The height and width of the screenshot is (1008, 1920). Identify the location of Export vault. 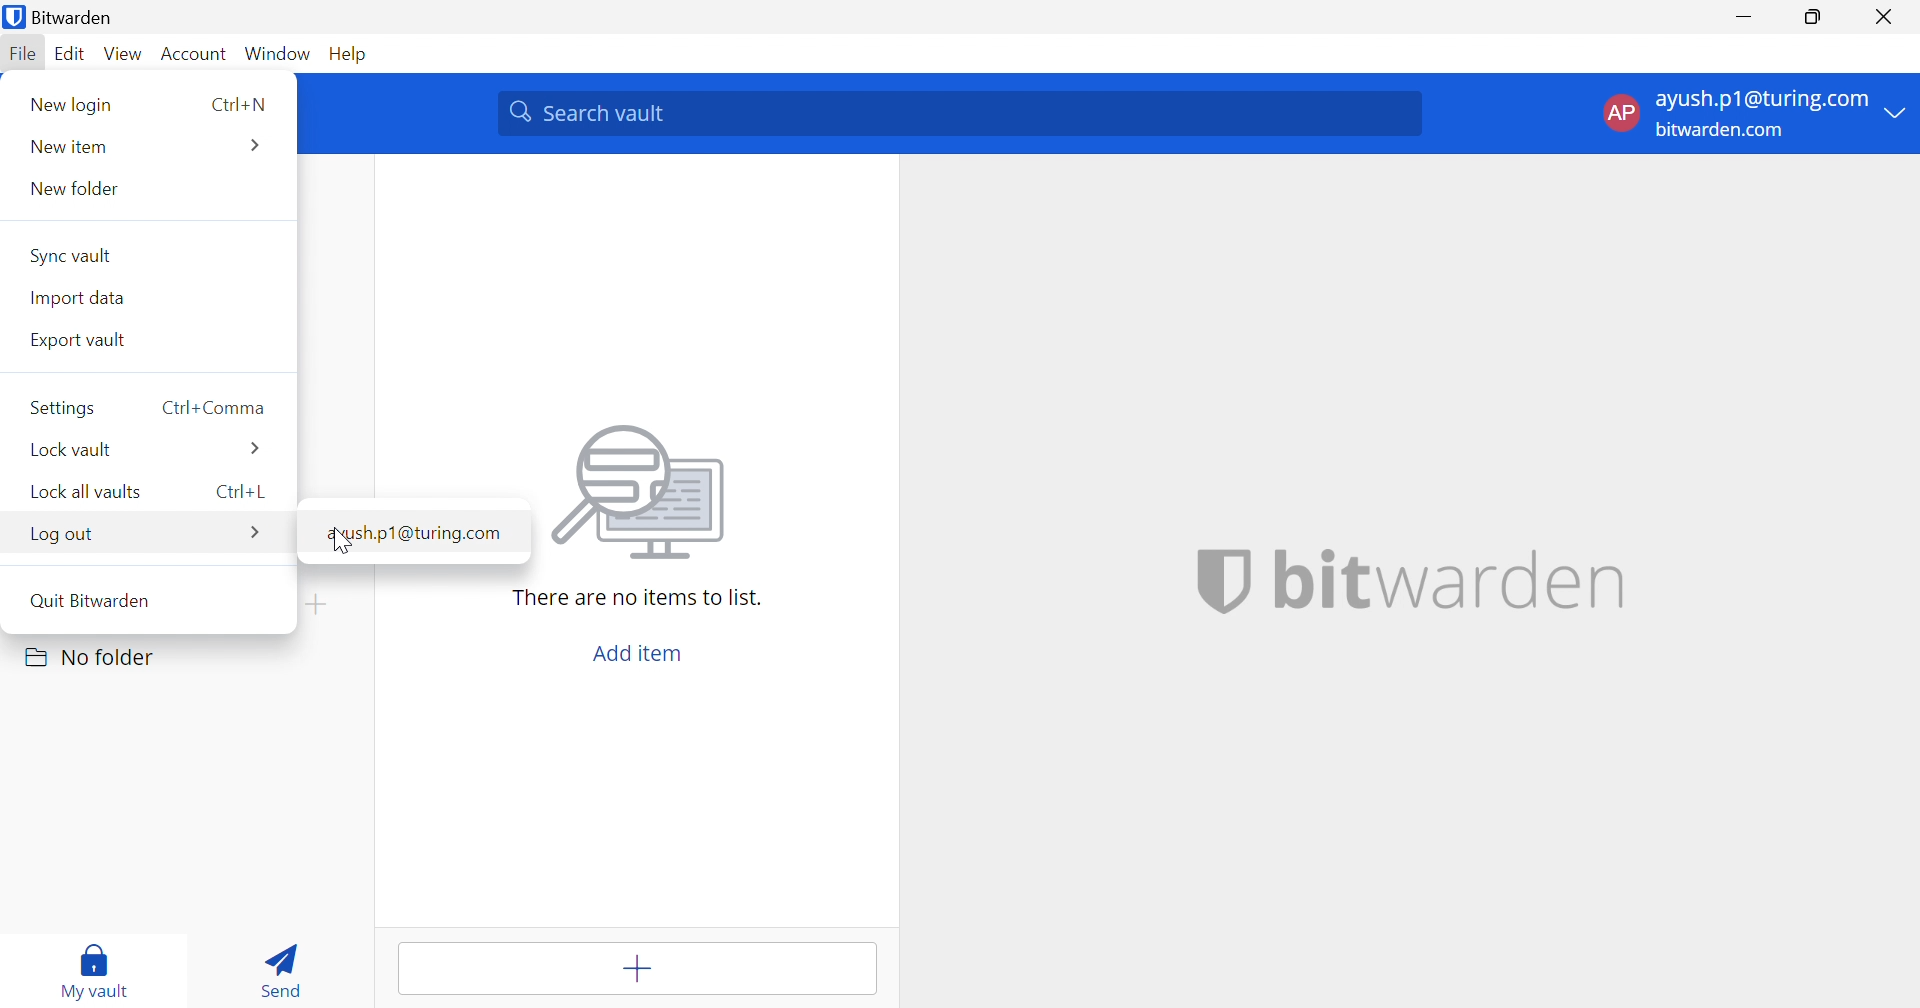
(80, 340).